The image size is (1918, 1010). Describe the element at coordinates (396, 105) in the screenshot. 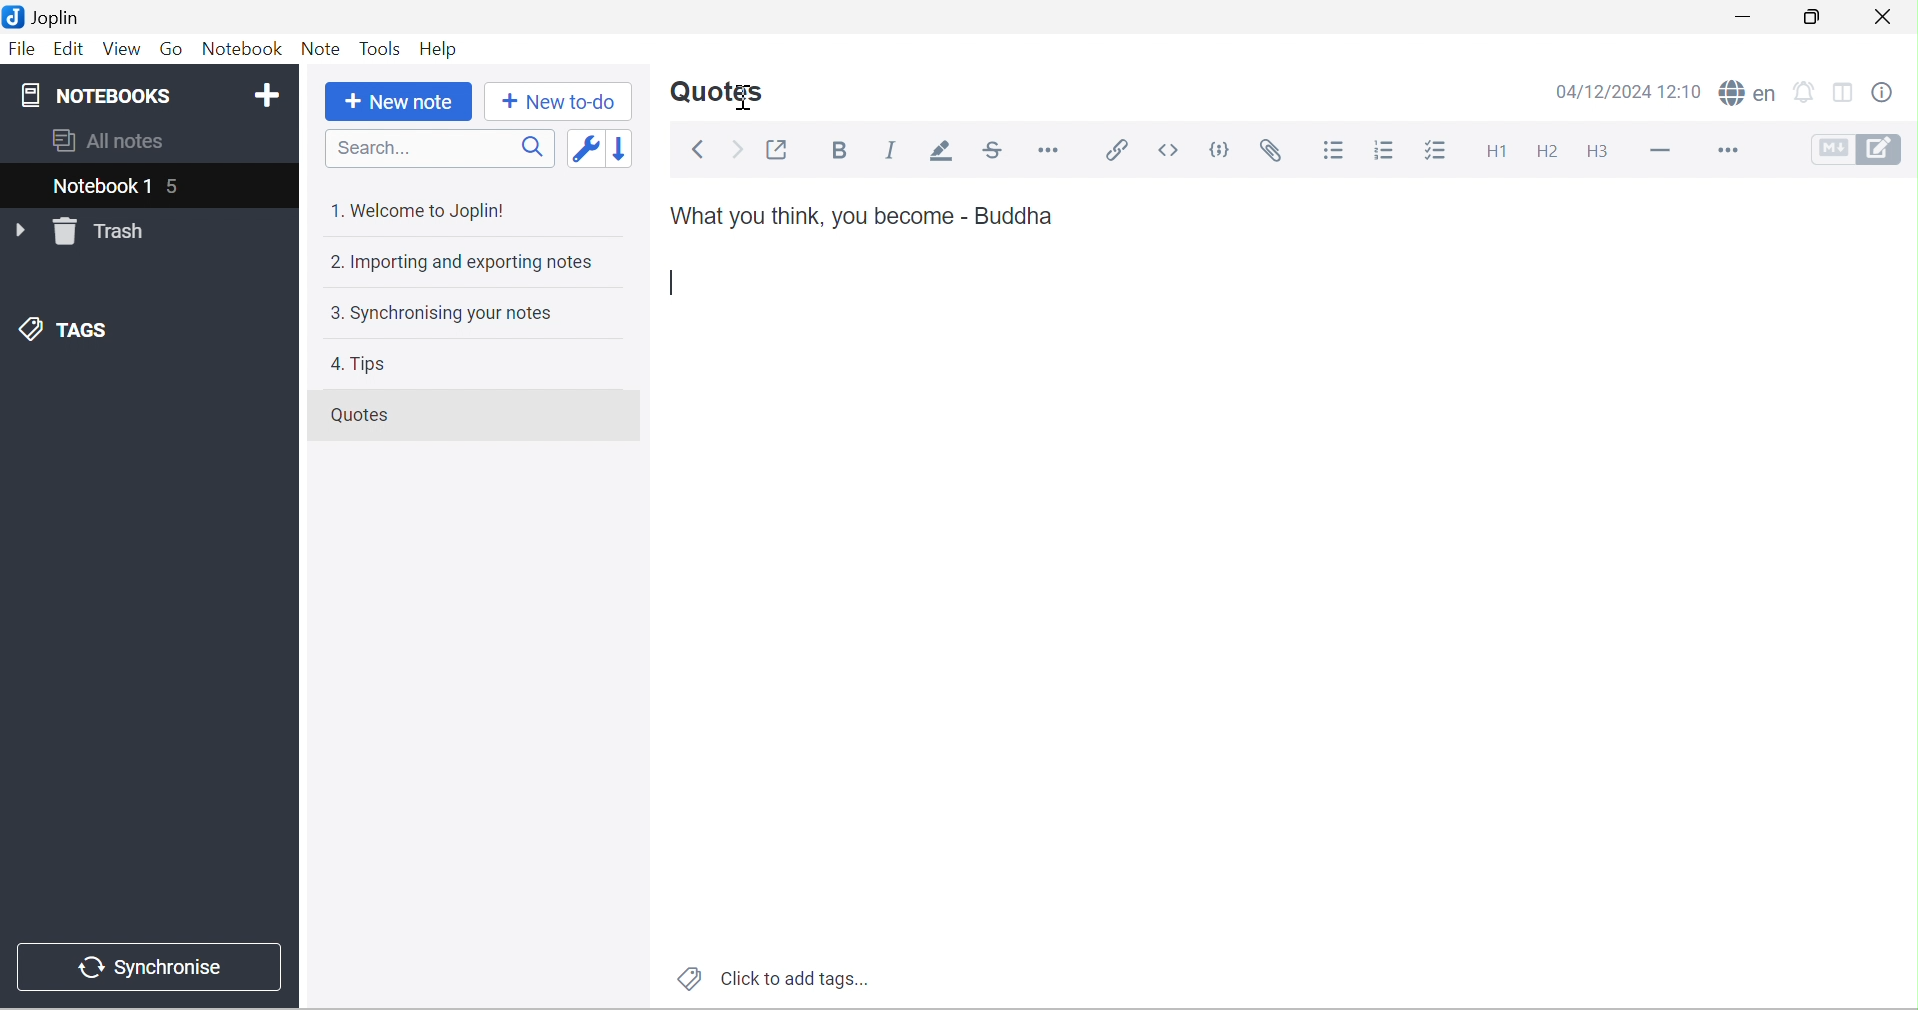

I see `New note` at that location.